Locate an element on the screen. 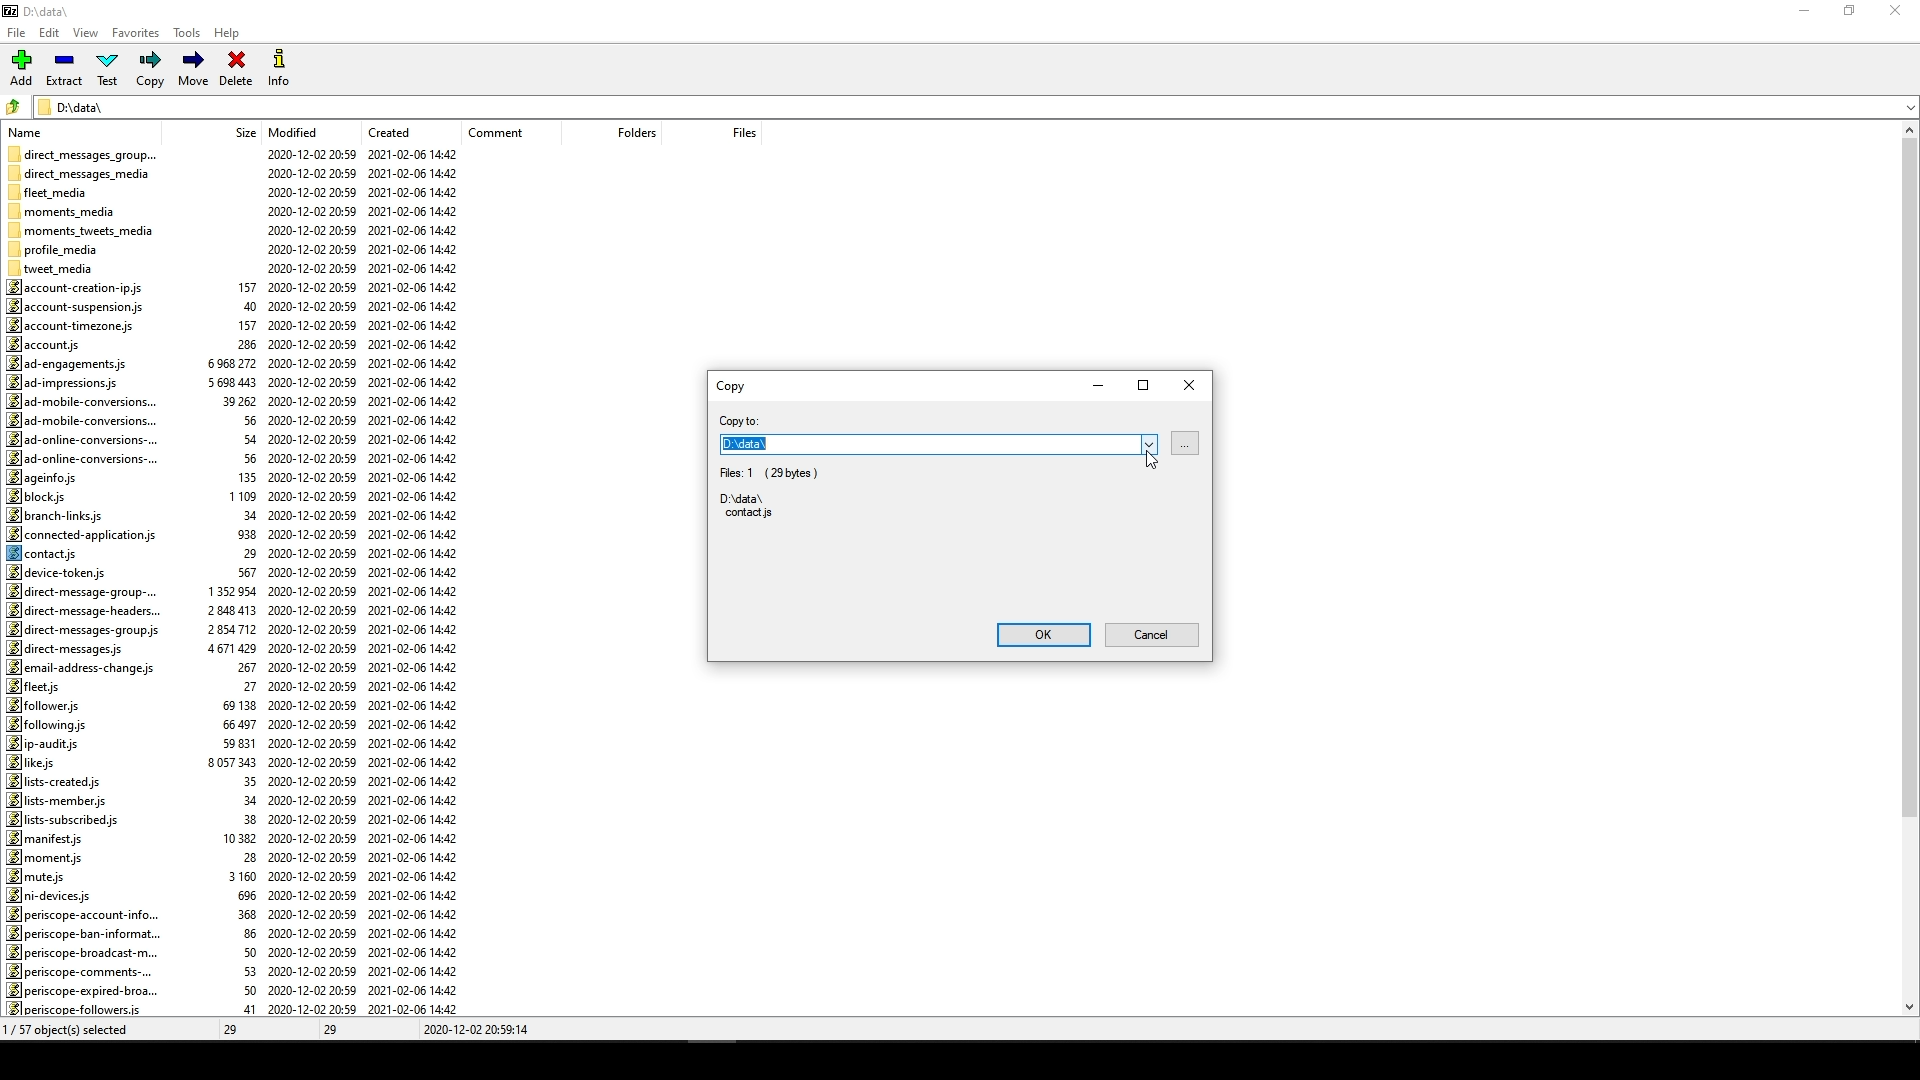 Image resolution: width=1920 pixels, height=1080 pixels. folders is located at coordinates (622, 134).